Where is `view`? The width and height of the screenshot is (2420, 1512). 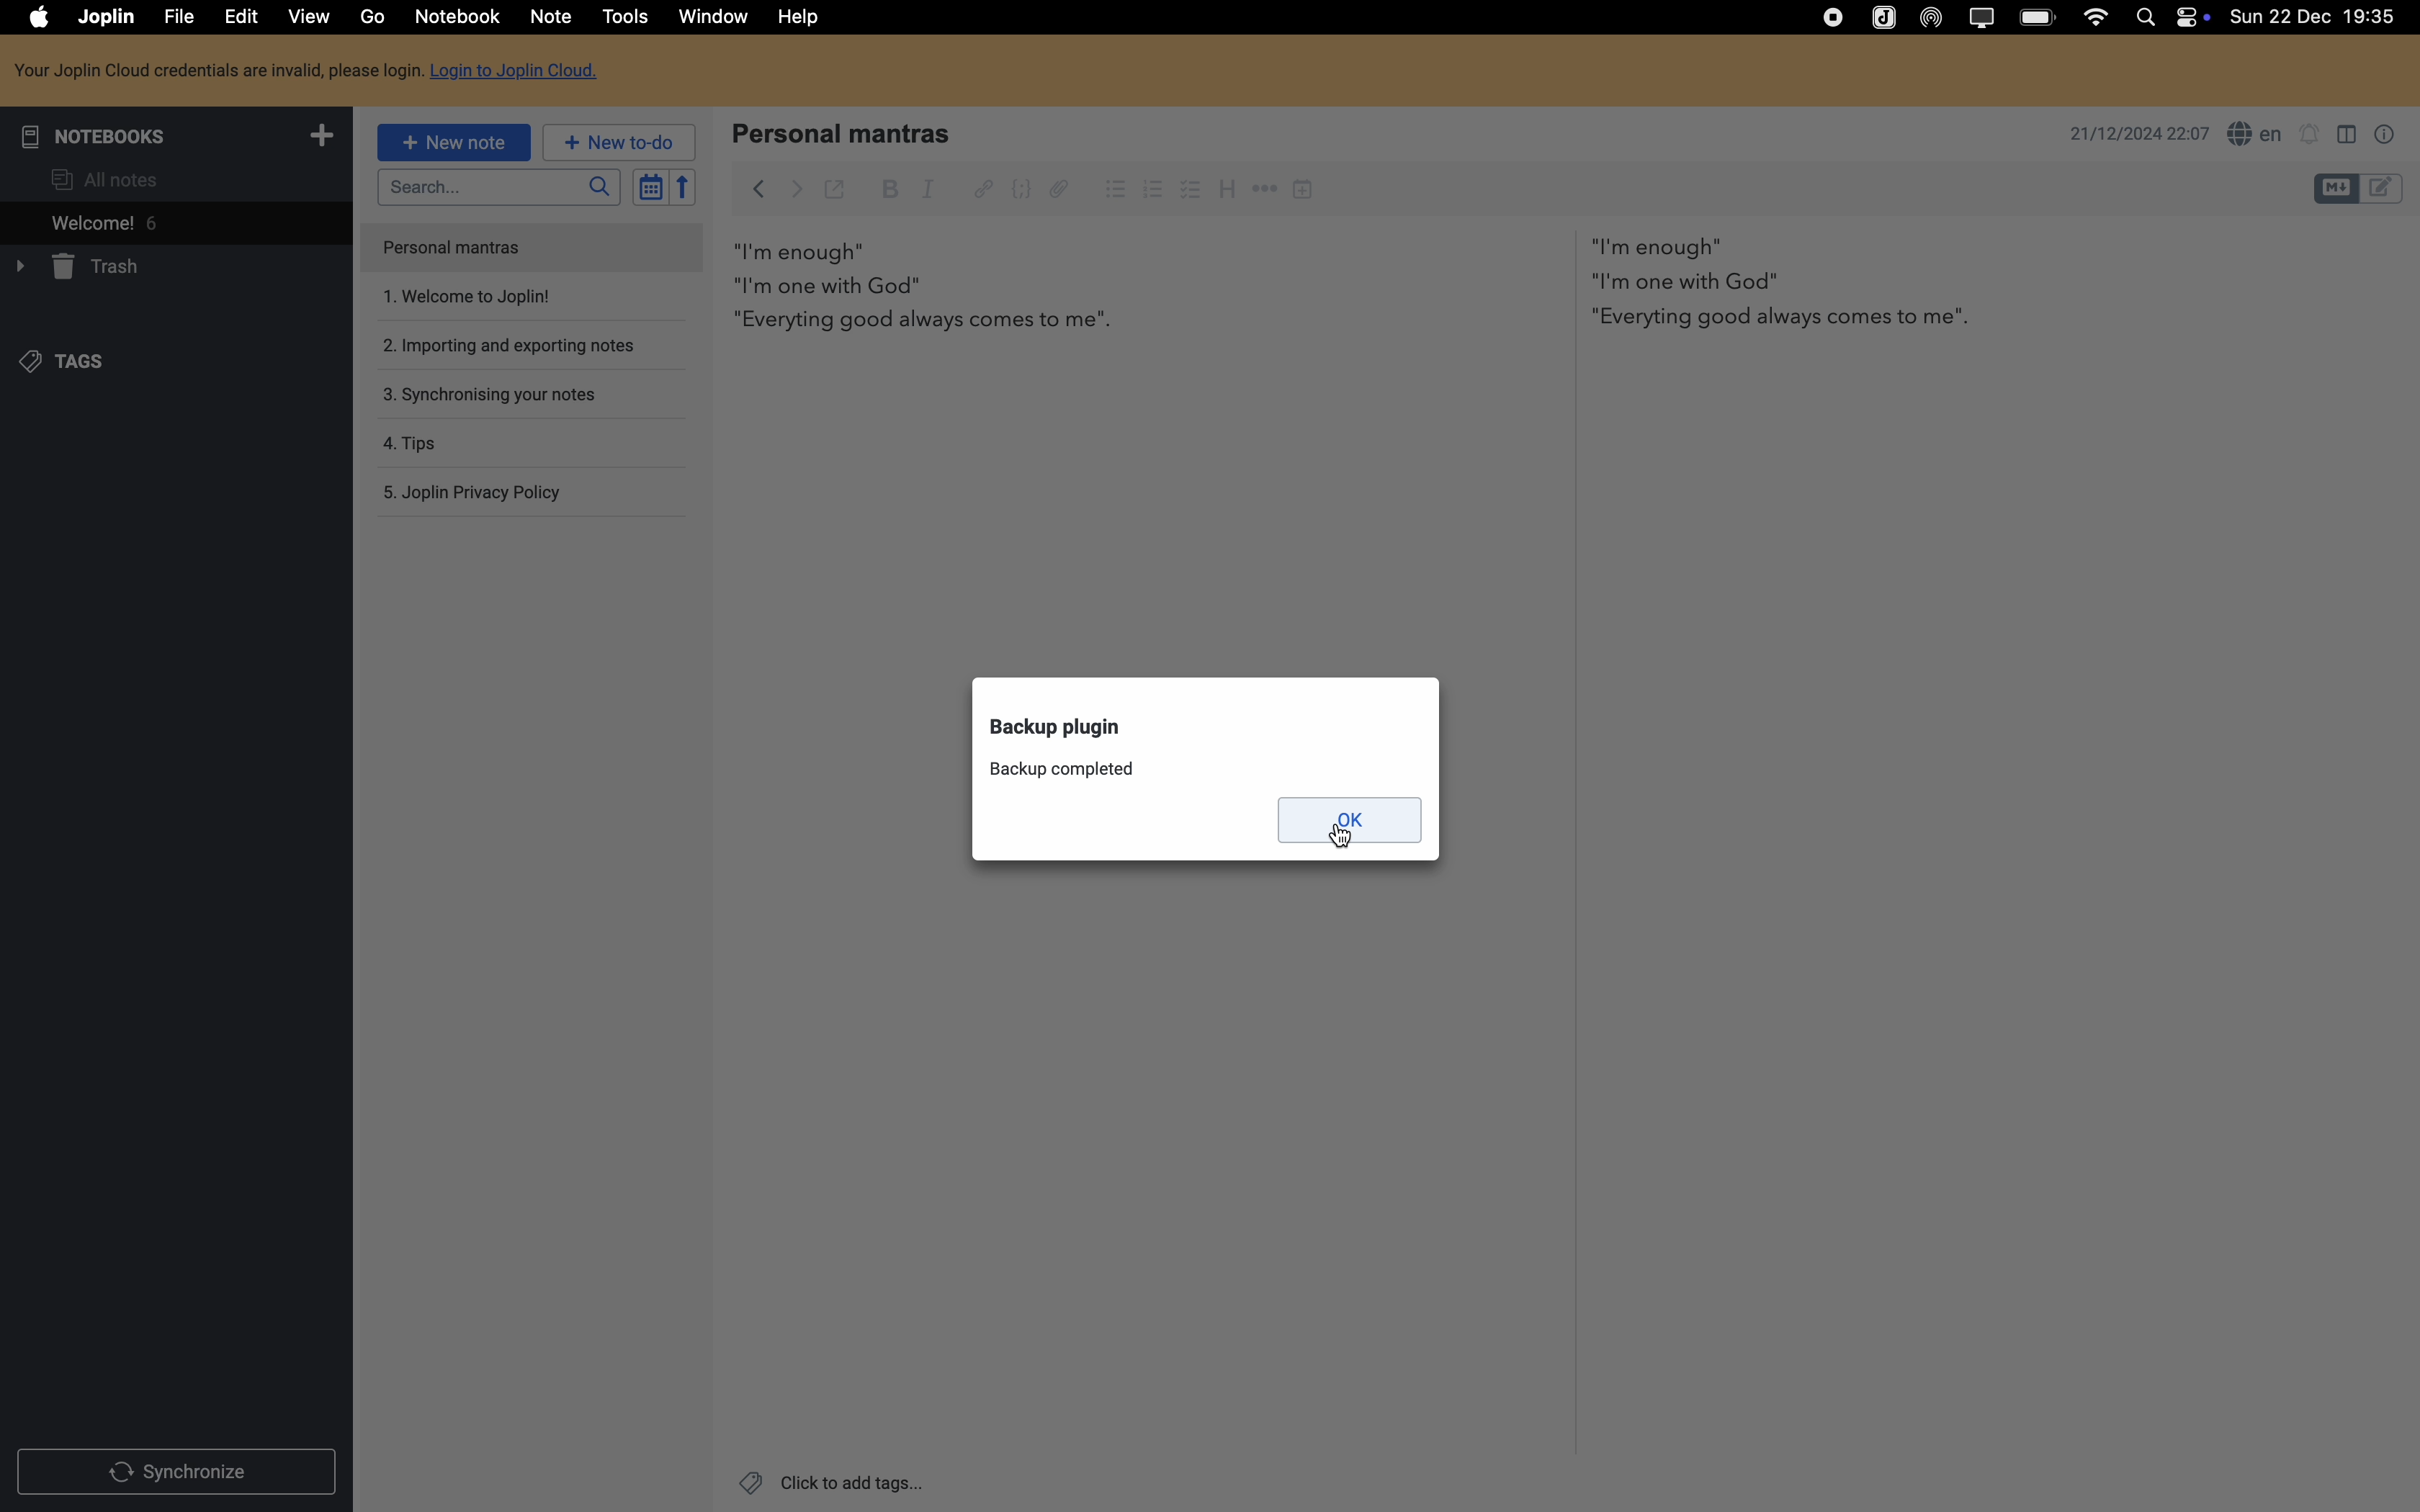 view is located at coordinates (311, 17).